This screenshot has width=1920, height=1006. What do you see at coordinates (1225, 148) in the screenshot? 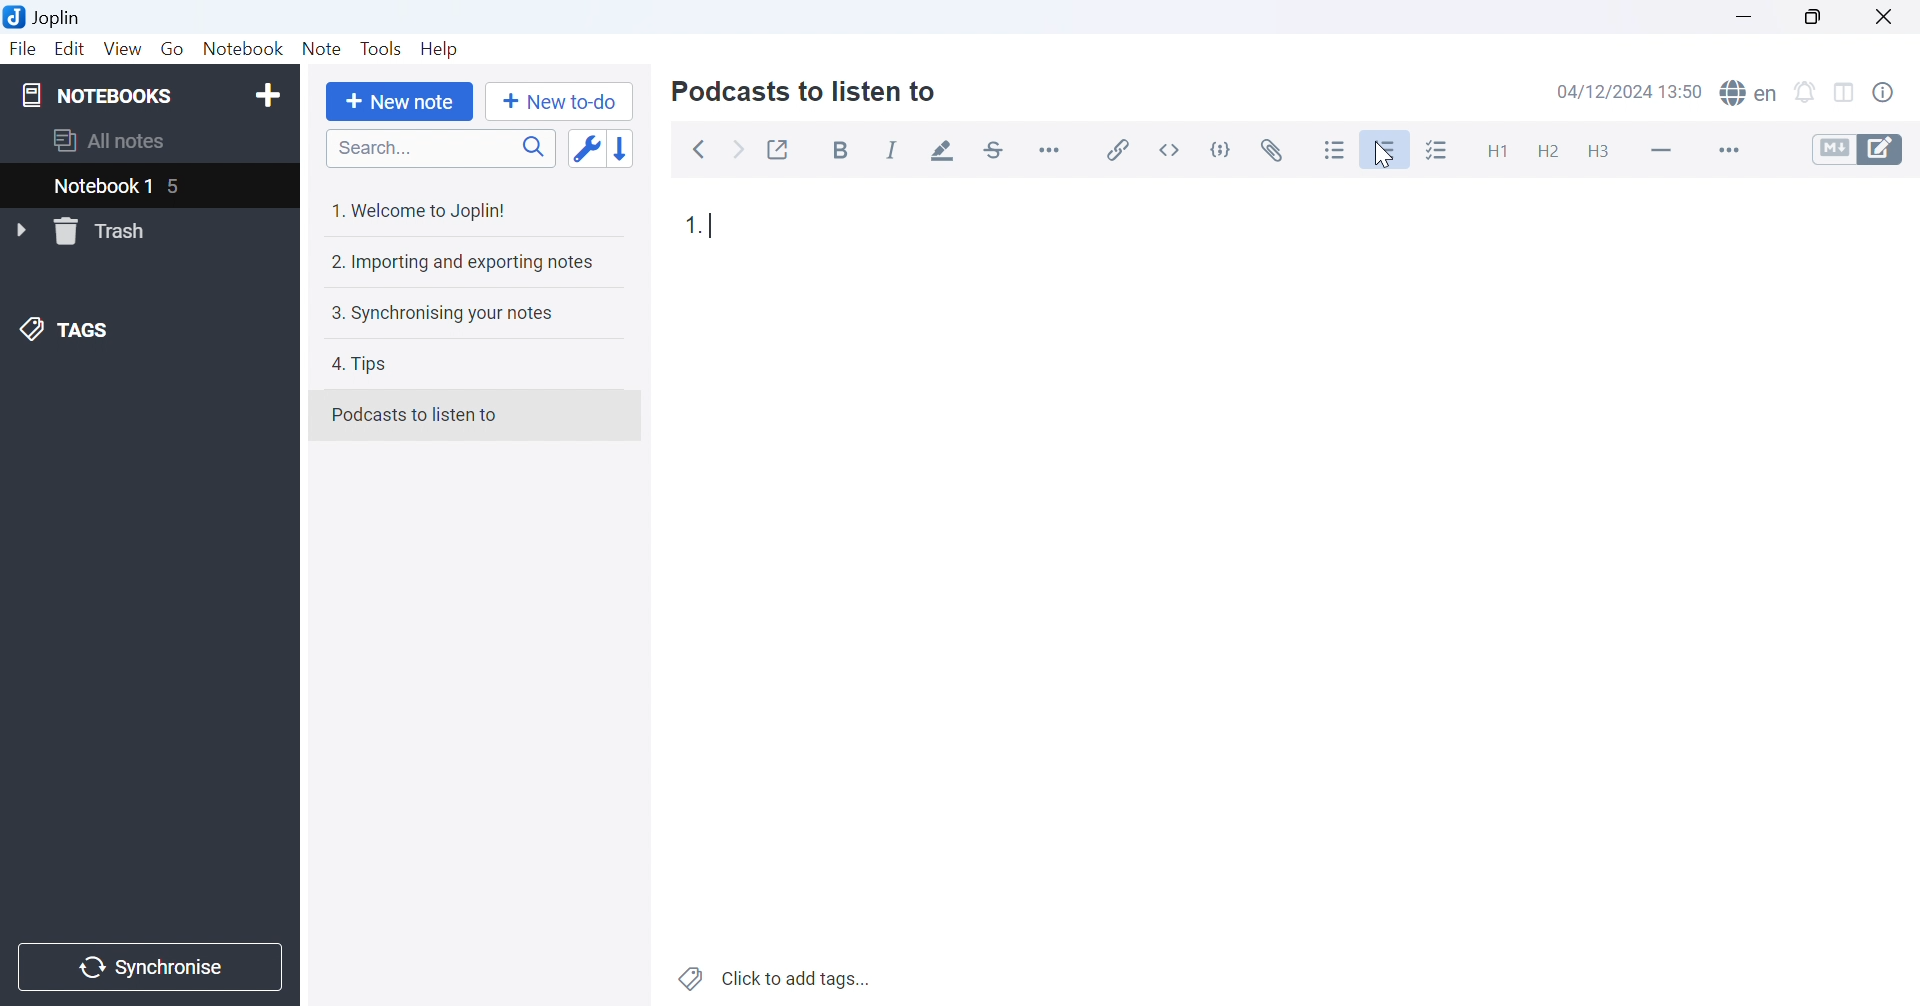
I see `Code` at bounding box center [1225, 148].